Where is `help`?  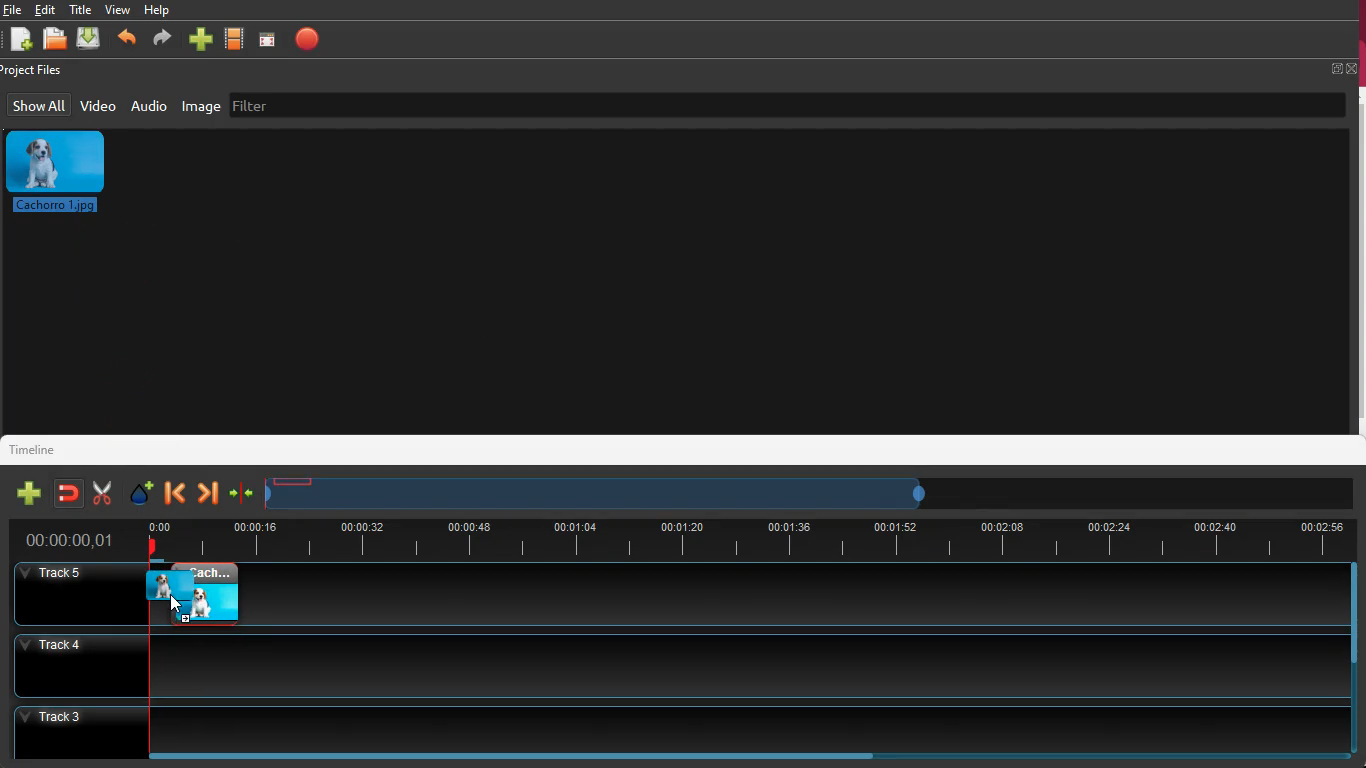
help is located at coordinates (158, 12).